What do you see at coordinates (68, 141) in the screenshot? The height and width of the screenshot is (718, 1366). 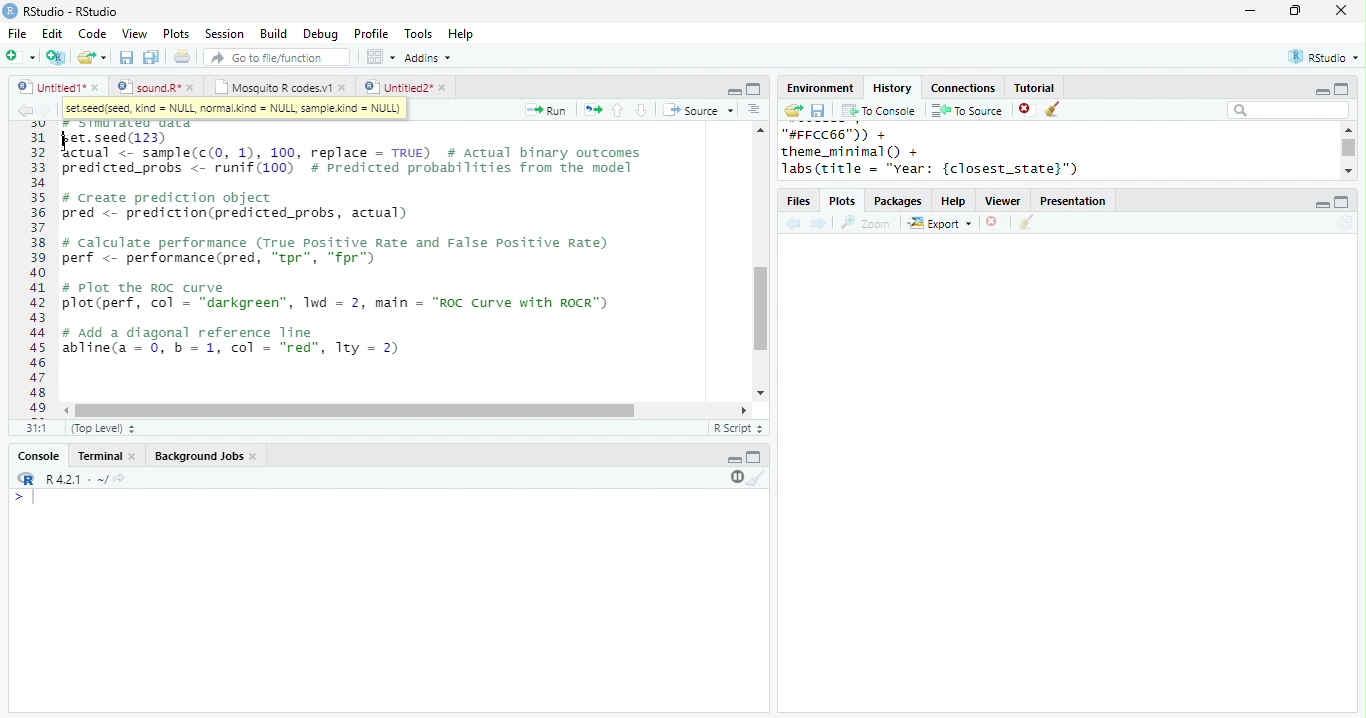 I see `cursor` at bounding box center [68, 141].